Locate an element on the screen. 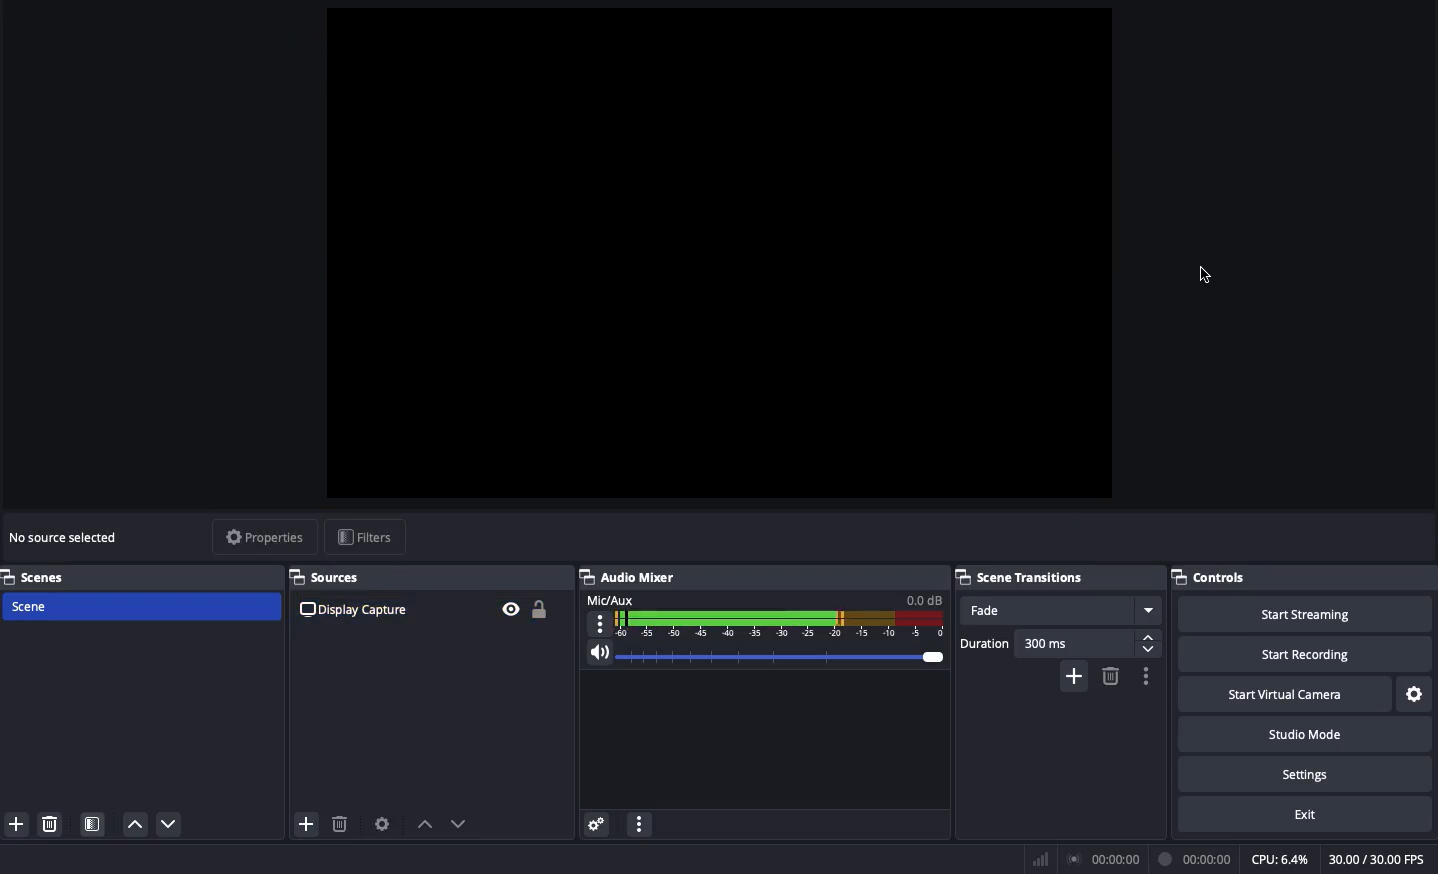 The image size is (1438, 874). Advanced audio properties is located at coordinates (596, 826).